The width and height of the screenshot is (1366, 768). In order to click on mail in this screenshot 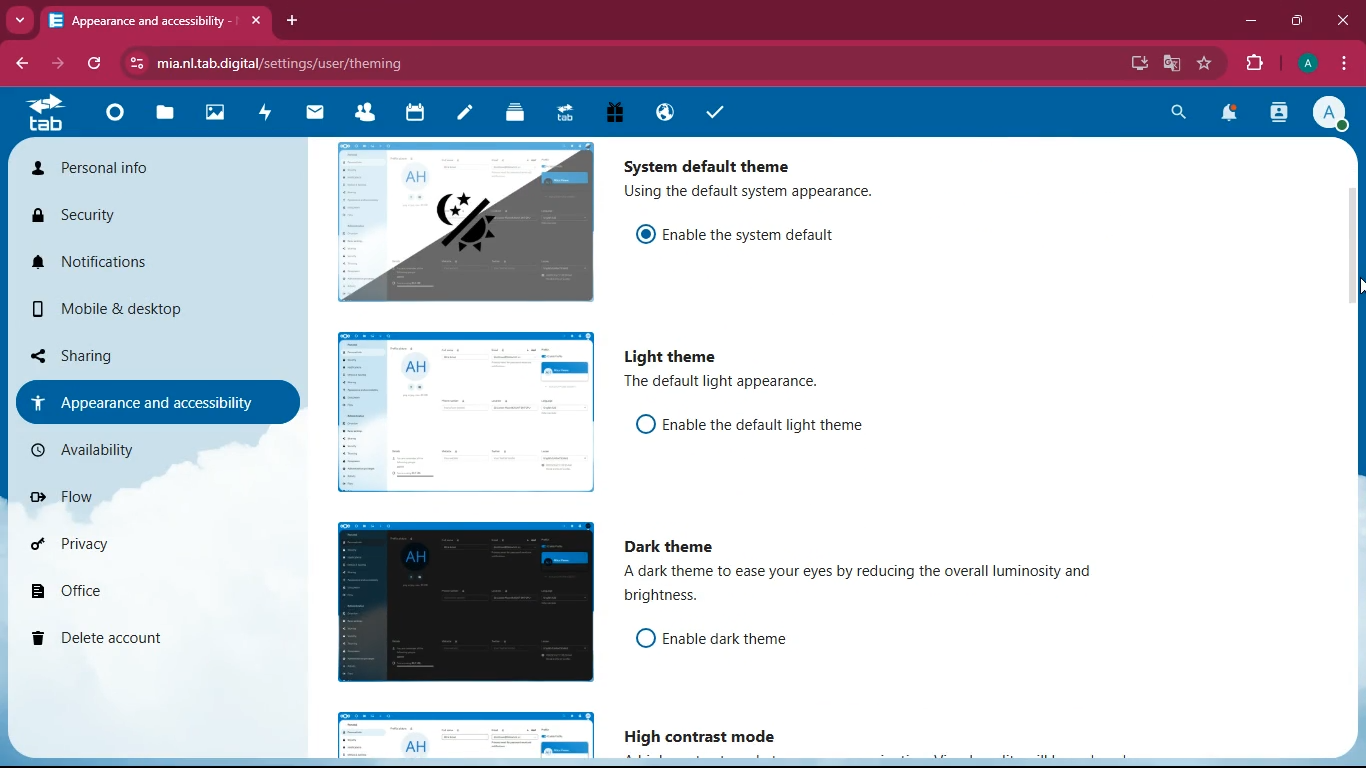, I will do `click(316, 112)`.